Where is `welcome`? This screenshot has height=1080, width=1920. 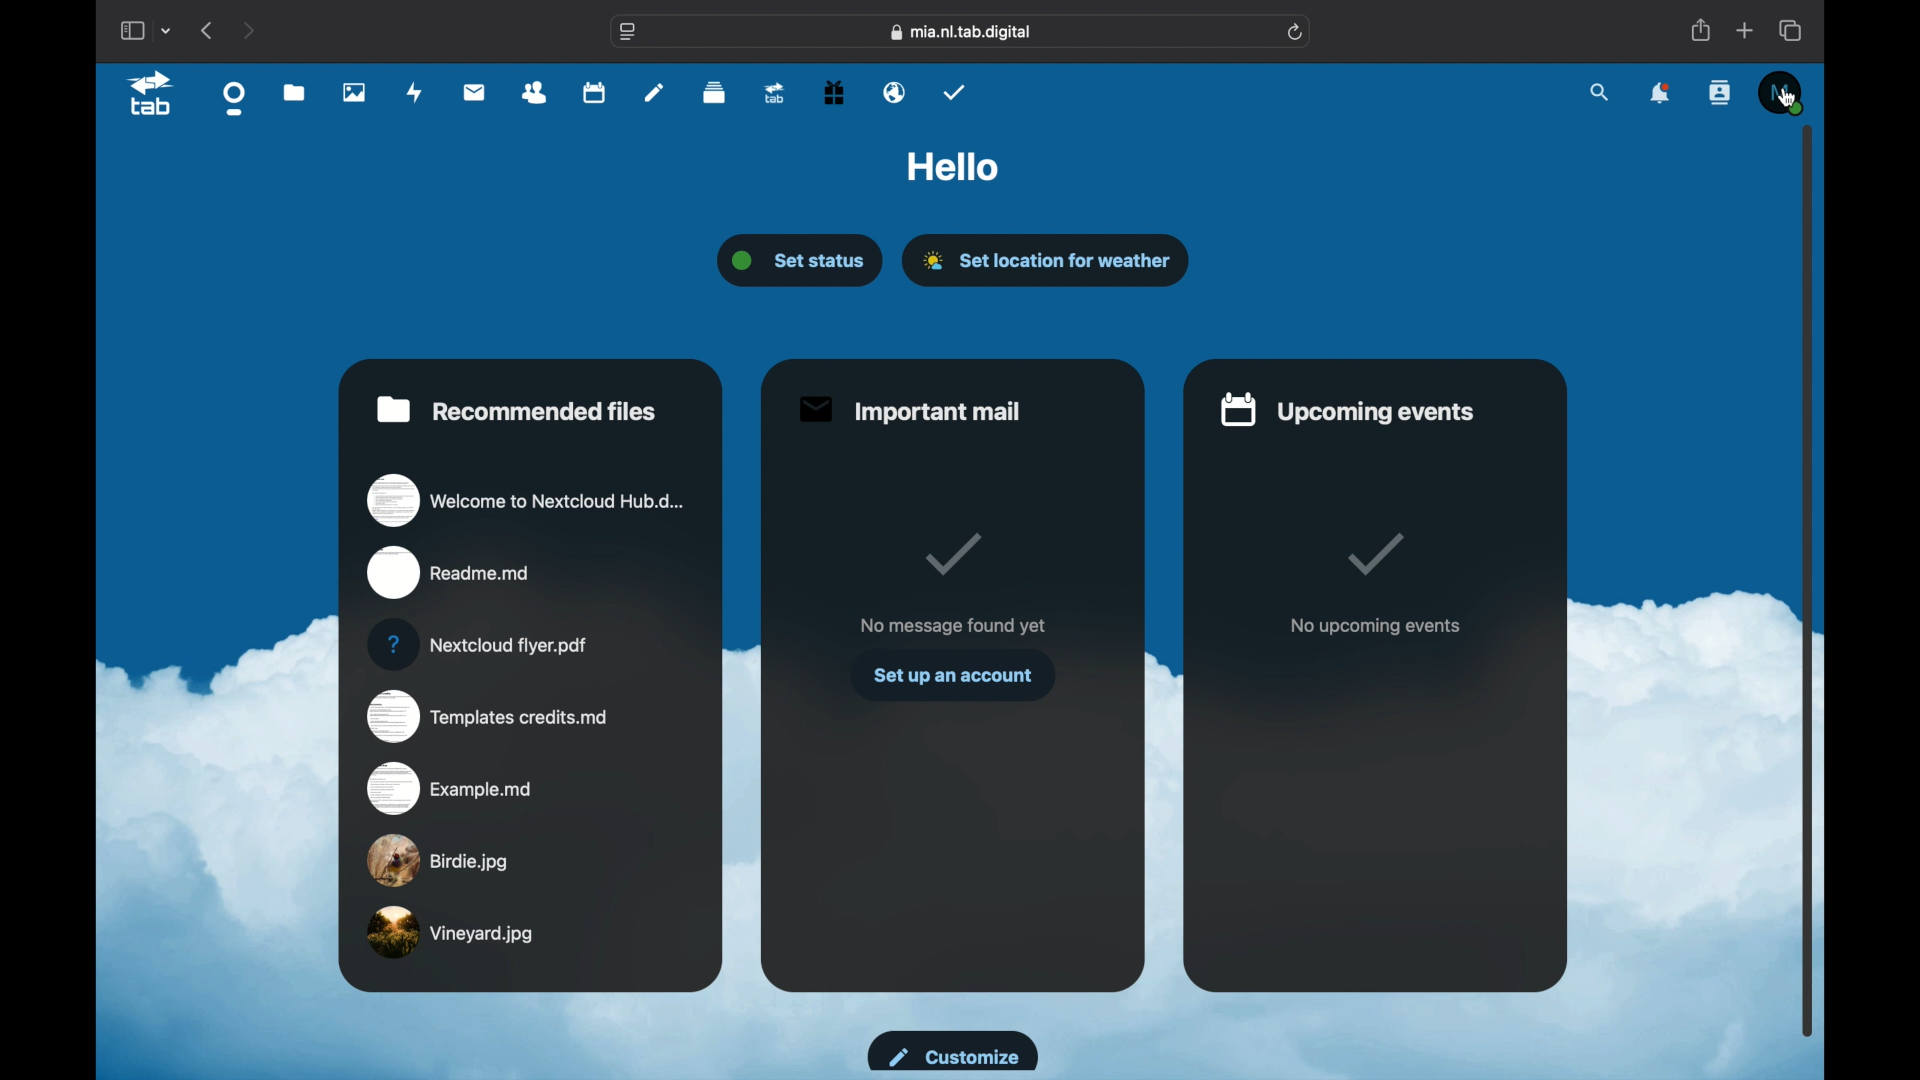 welcome is located at coordinates (526, 499).